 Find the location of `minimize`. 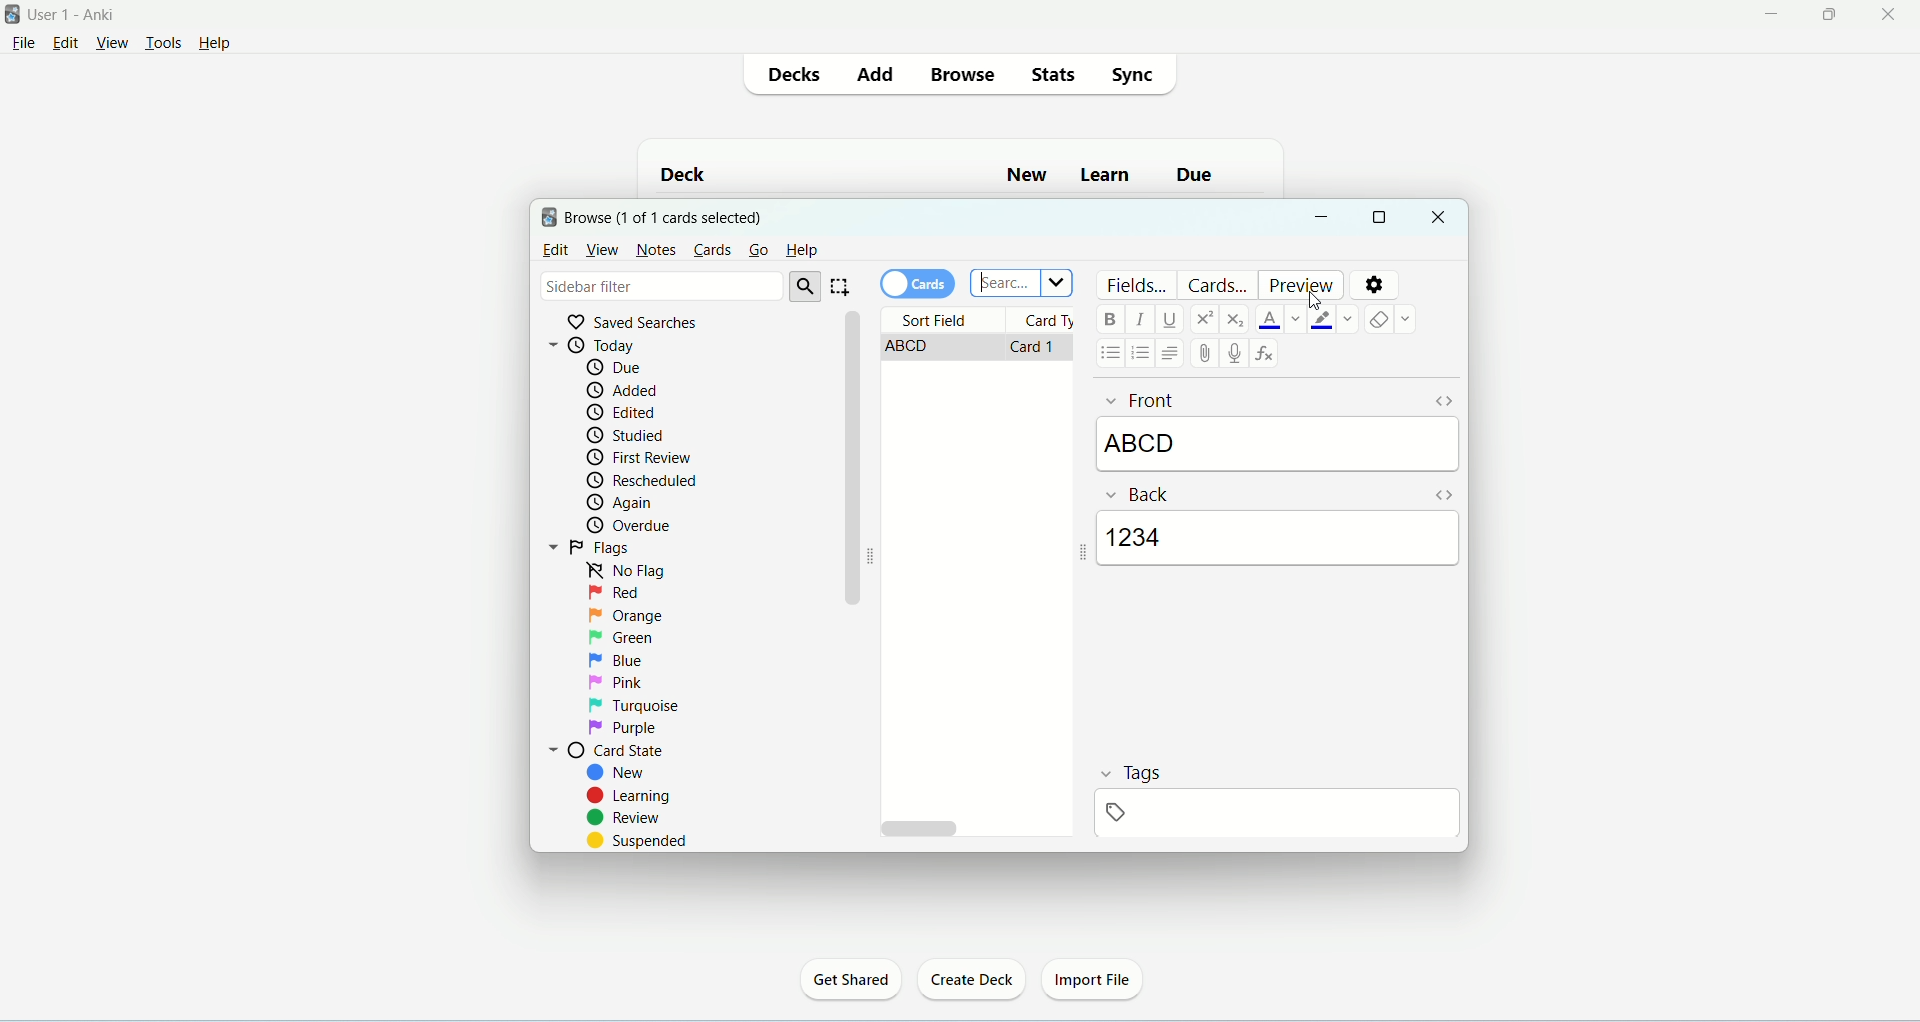

minimize is located at coordinates (1771, 15).